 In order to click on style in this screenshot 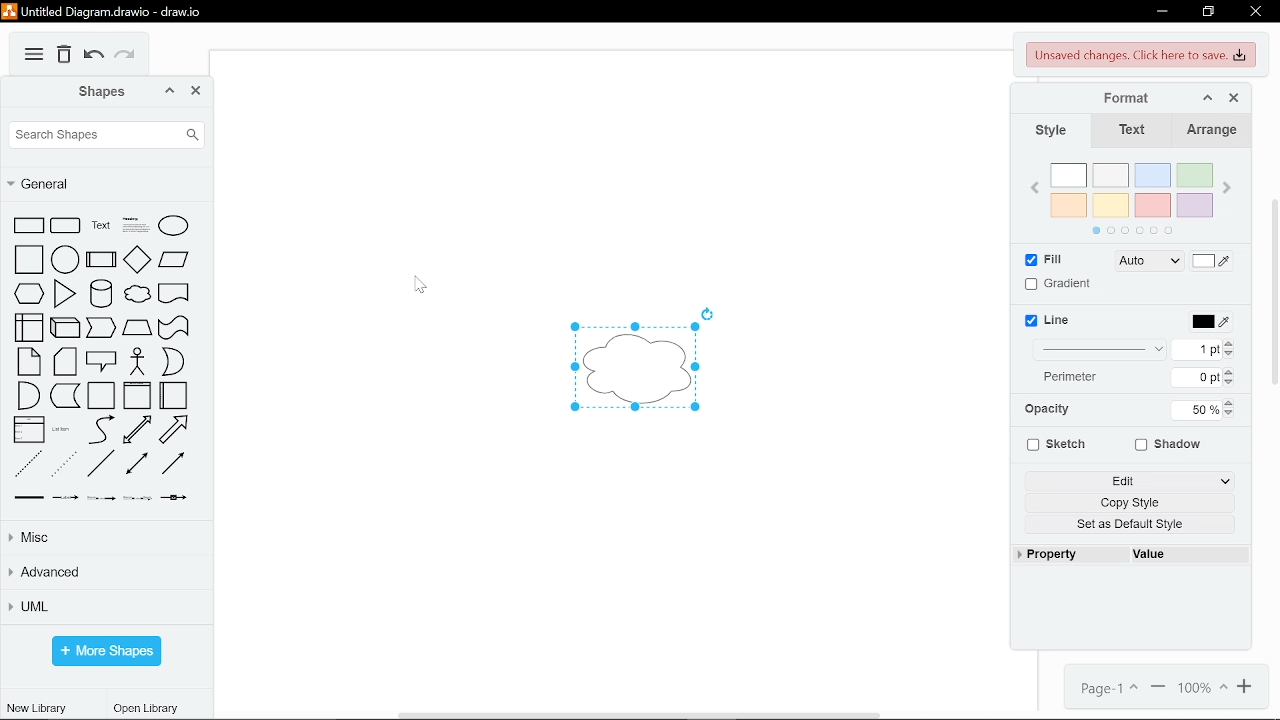, I will do `click(1052, 132)`.